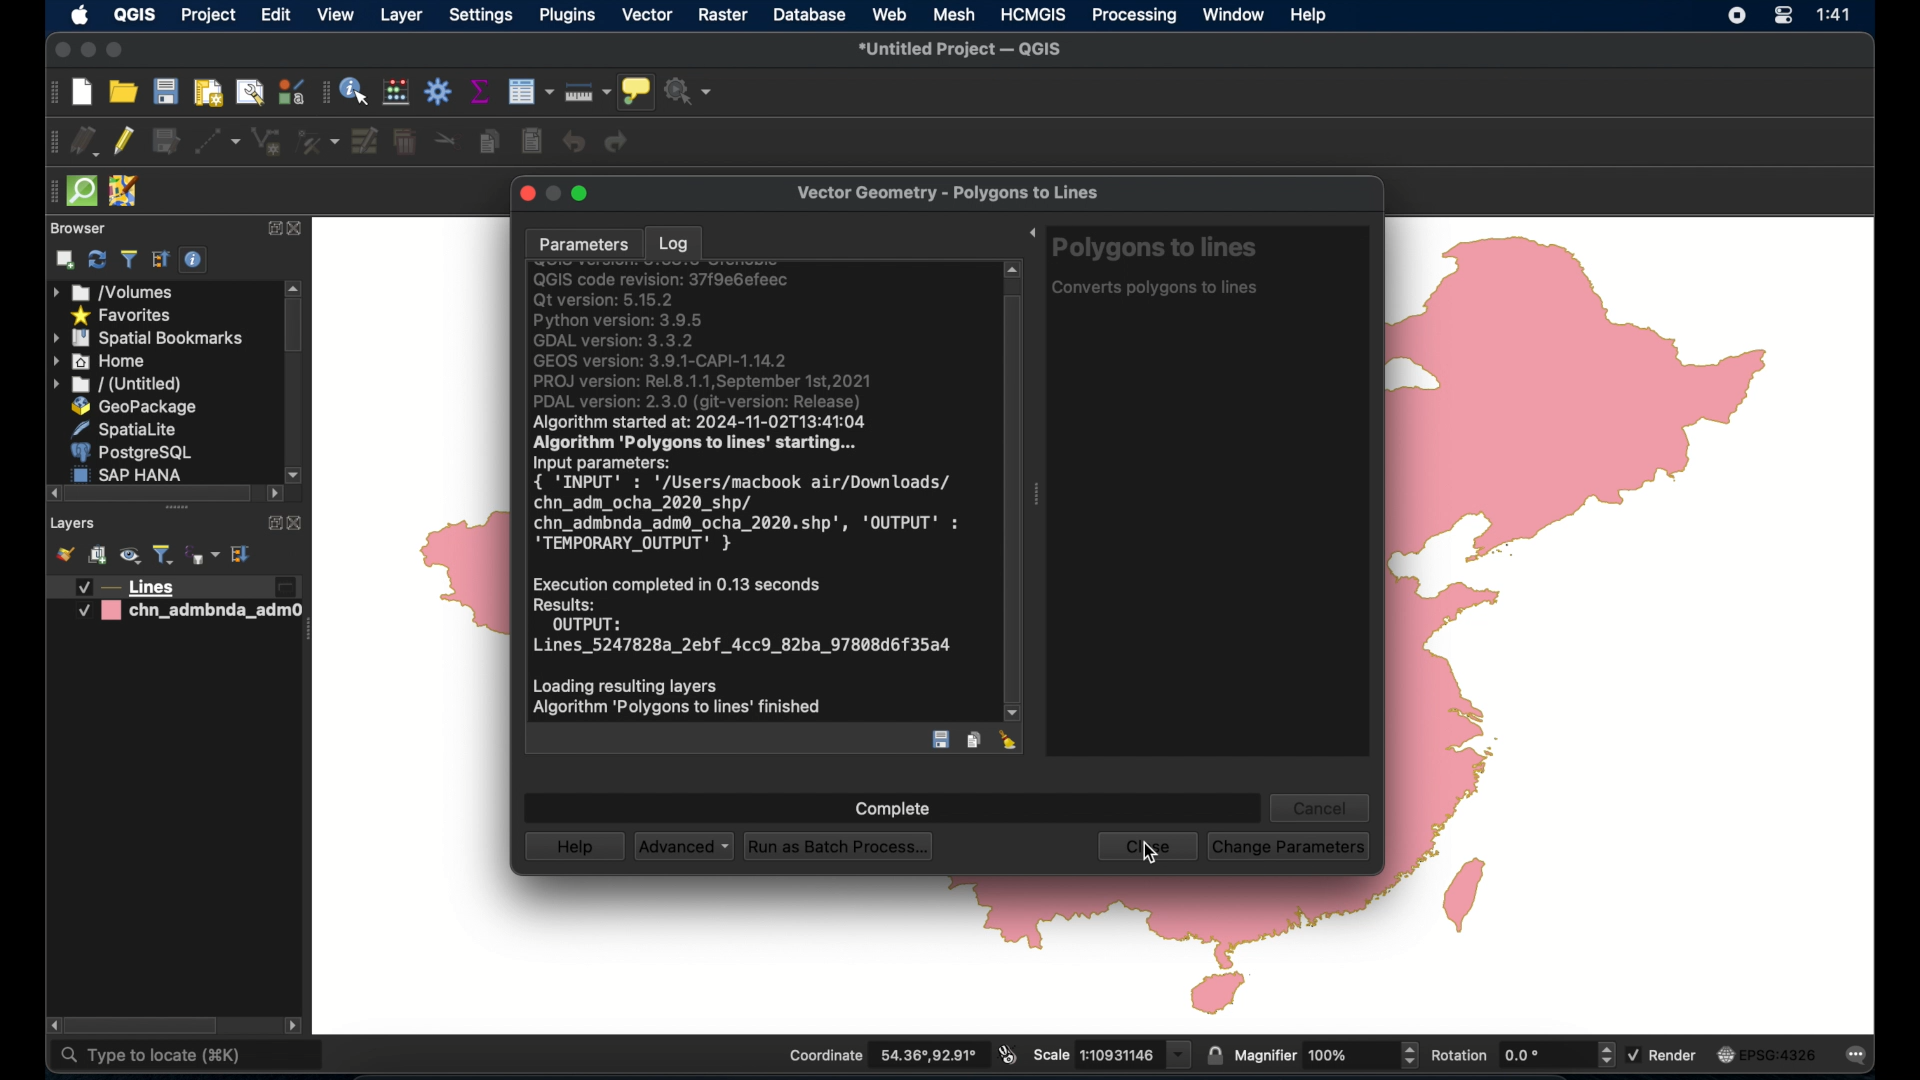 This screenshot has height=1080, width=1920. What do you see at coordinates (129, 474) in the screenshot?
I see `sap hana` at bounding box center [129, 474].